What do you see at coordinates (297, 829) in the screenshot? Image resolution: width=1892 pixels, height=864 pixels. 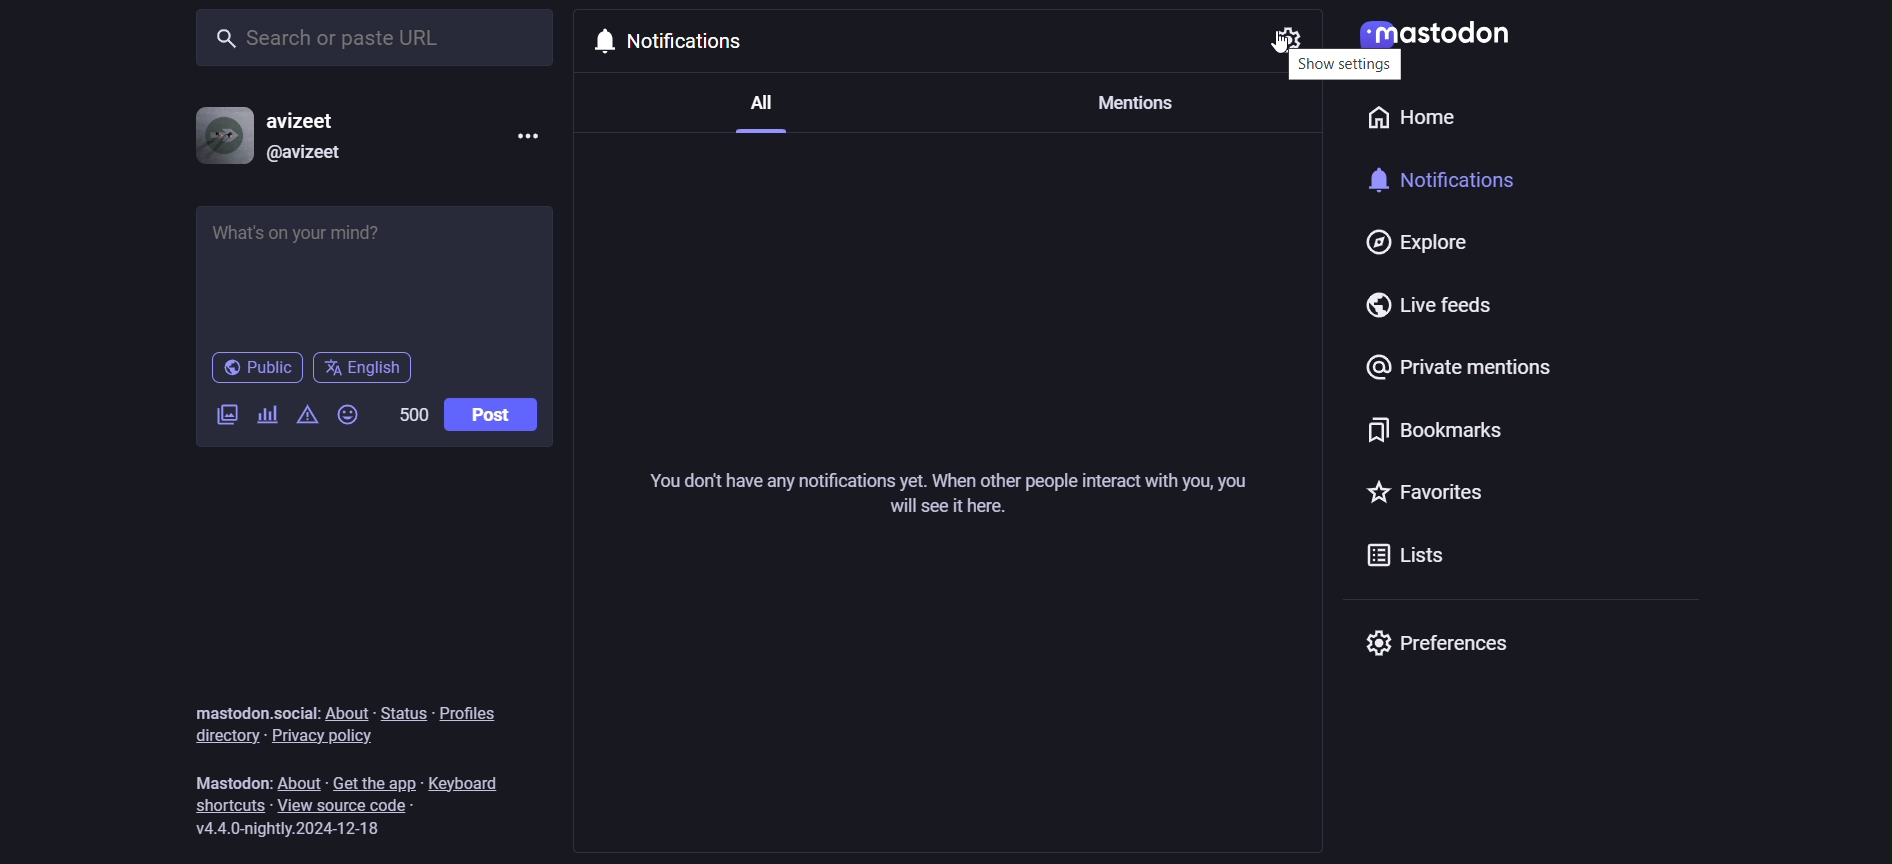 I see `version` at bounding box center [297, 829].